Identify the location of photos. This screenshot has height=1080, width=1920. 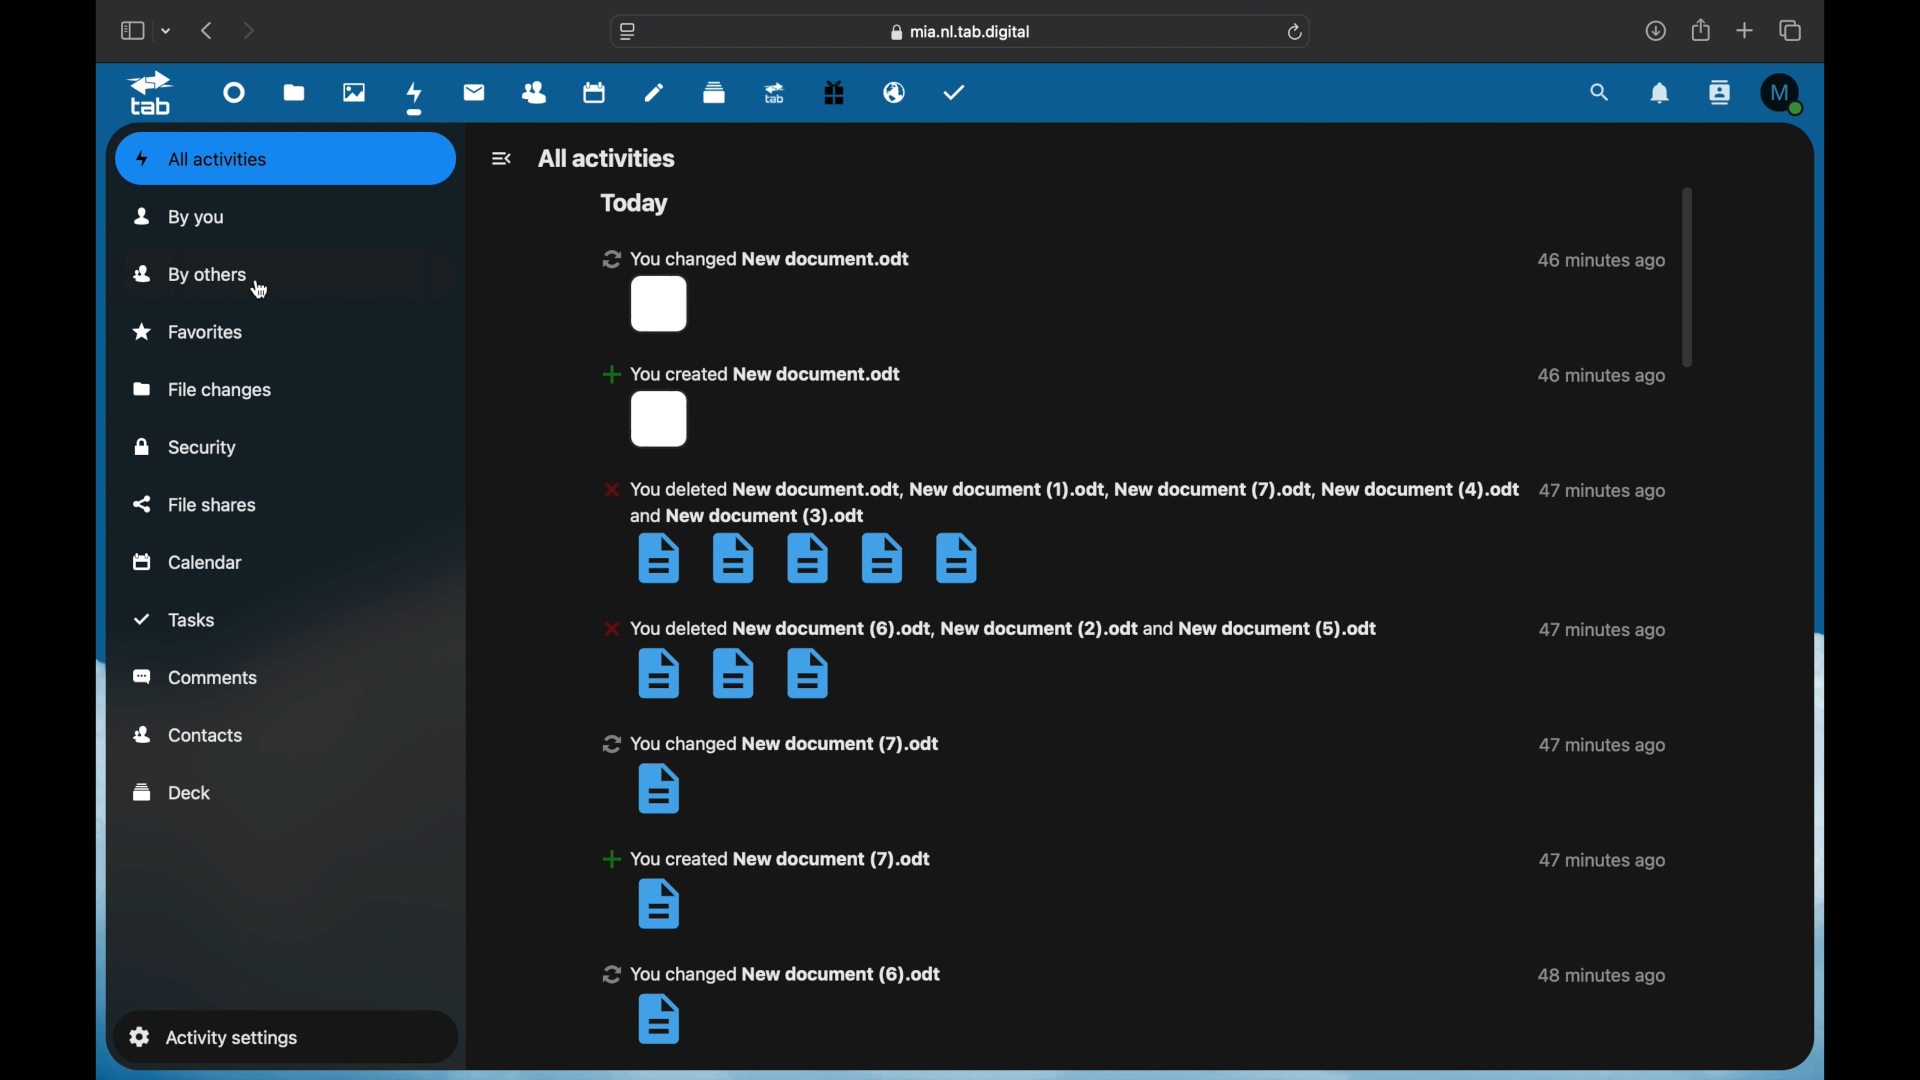
(355, 93).